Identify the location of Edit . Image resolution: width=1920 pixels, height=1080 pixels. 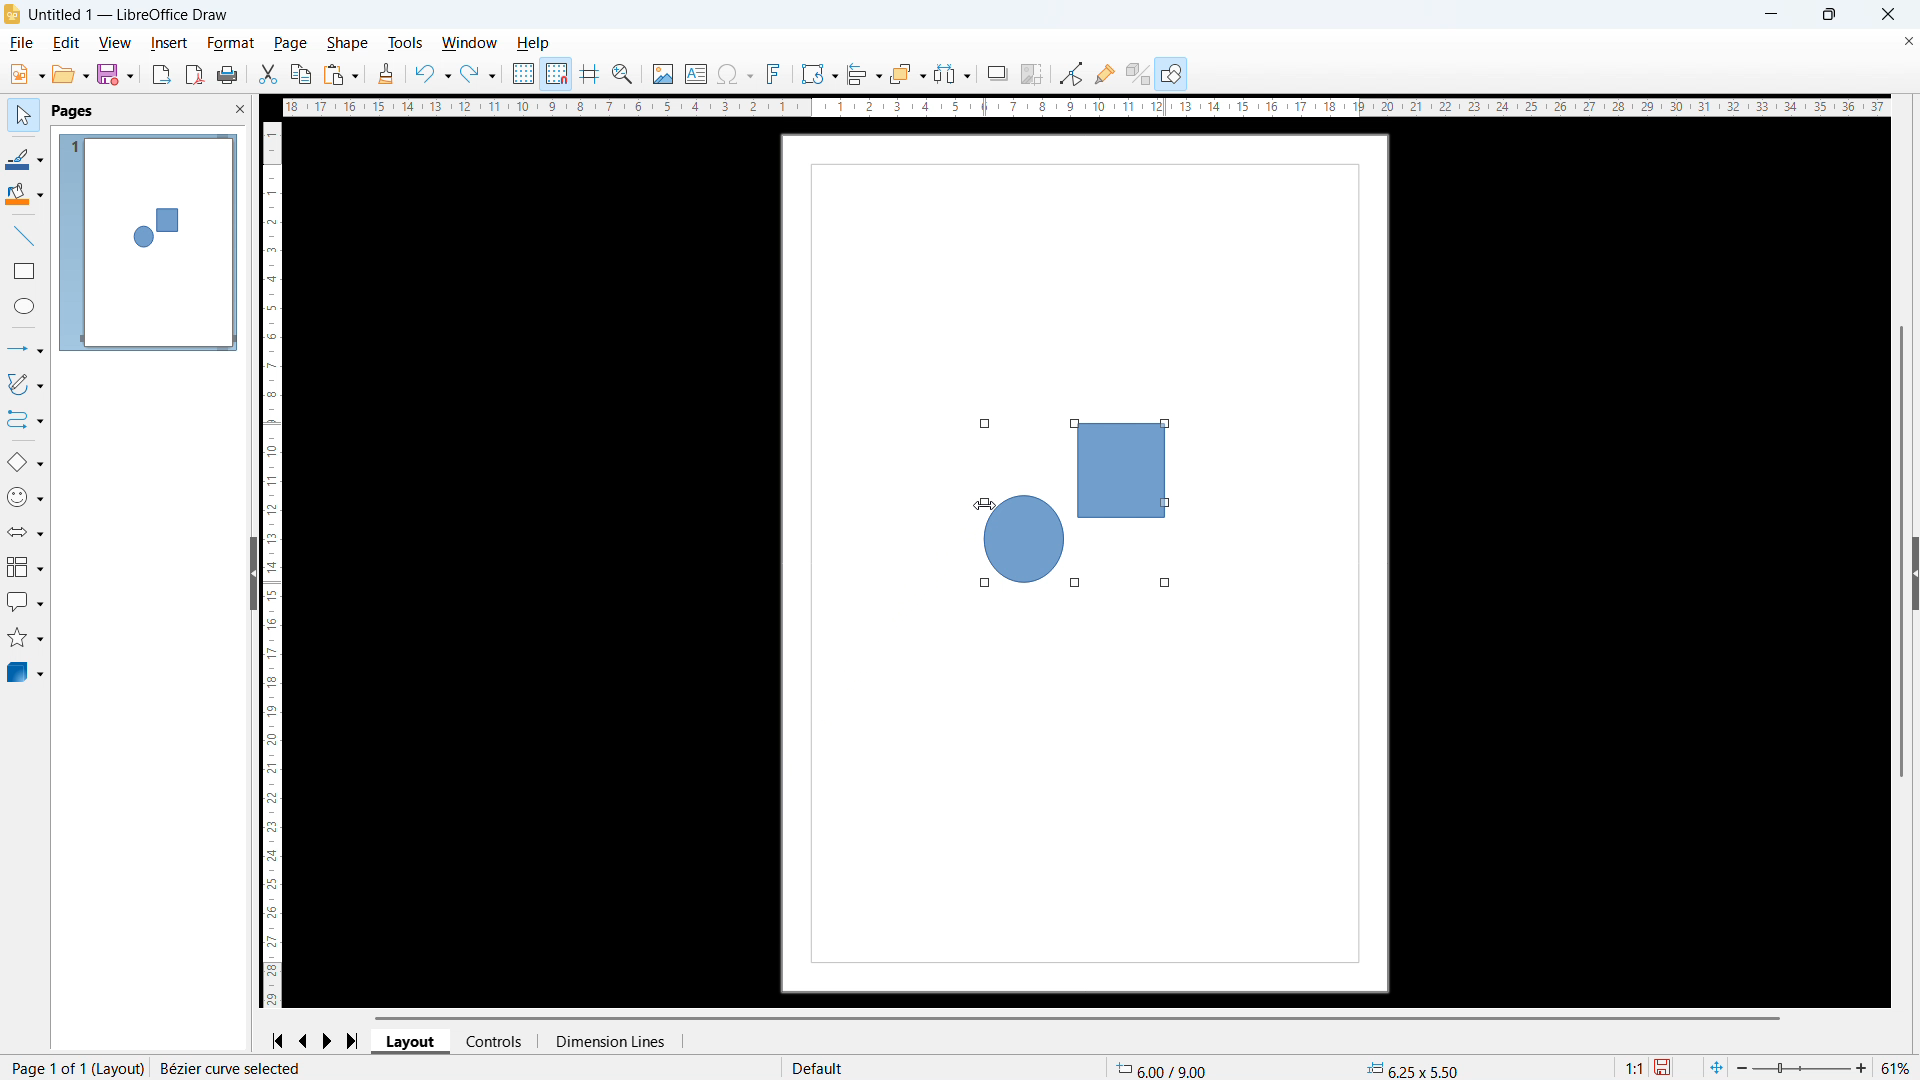
(68, 44).